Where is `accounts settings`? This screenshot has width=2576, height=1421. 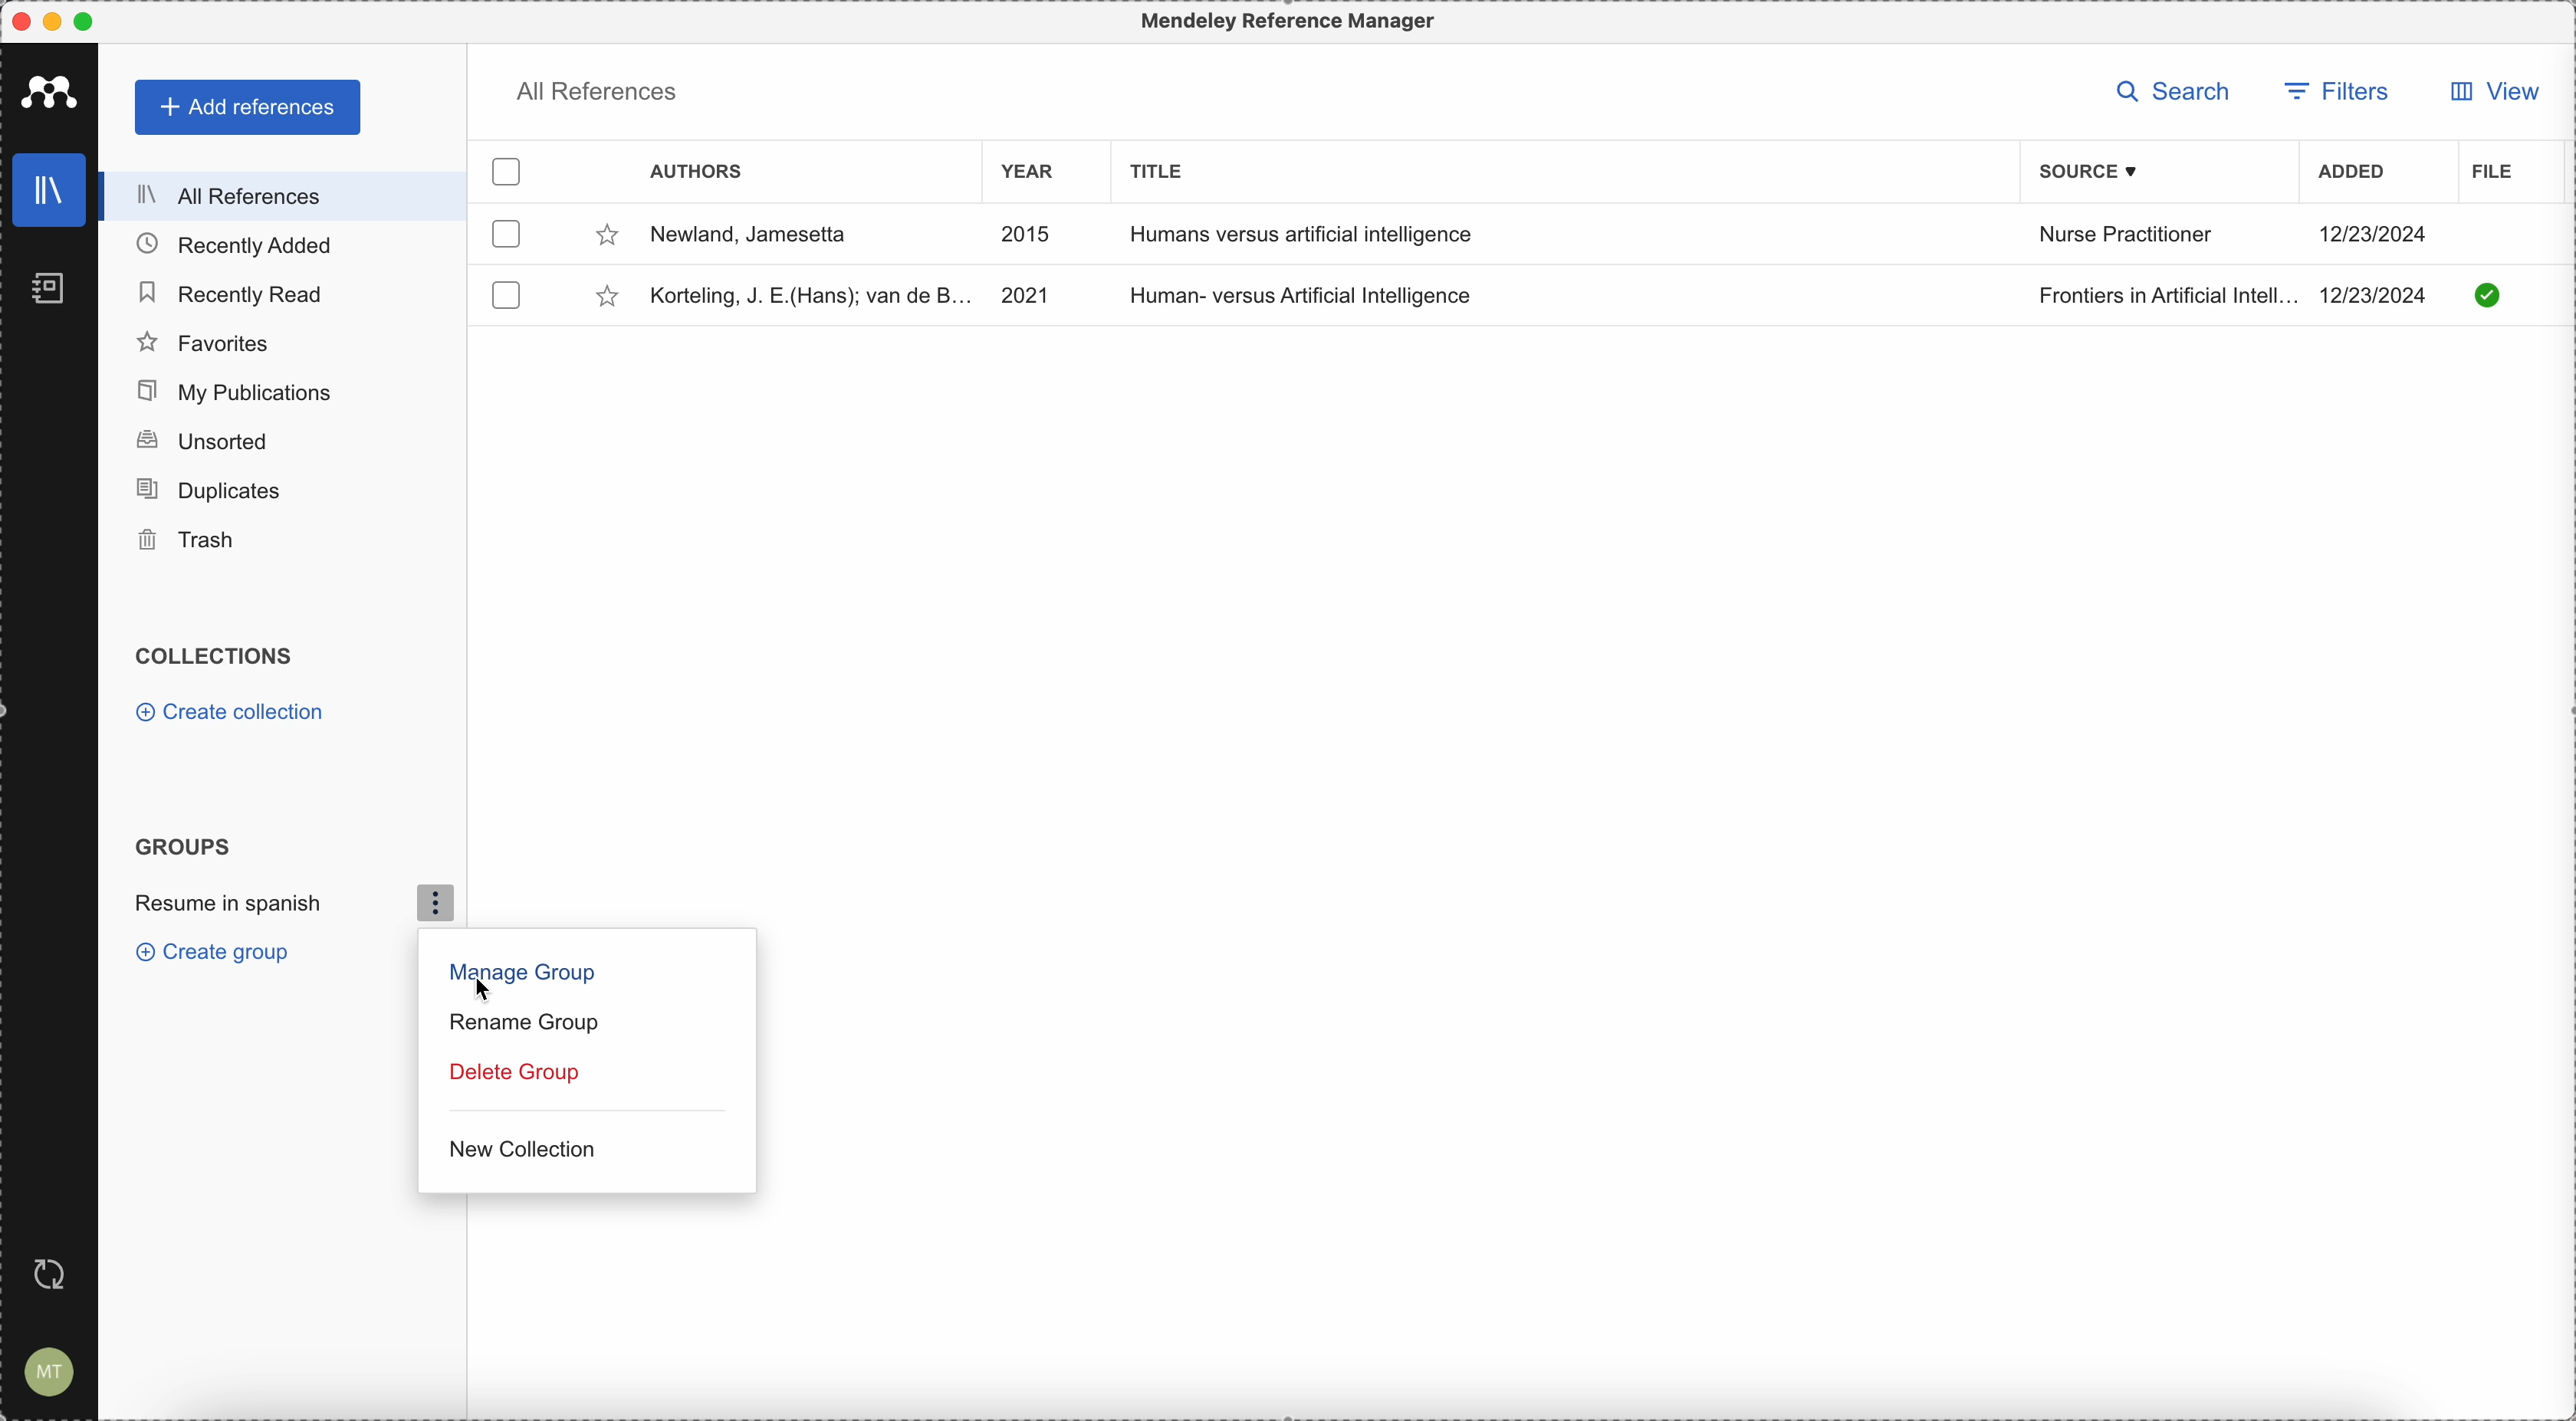 accounts settings is located at coordinates (52, 1371).